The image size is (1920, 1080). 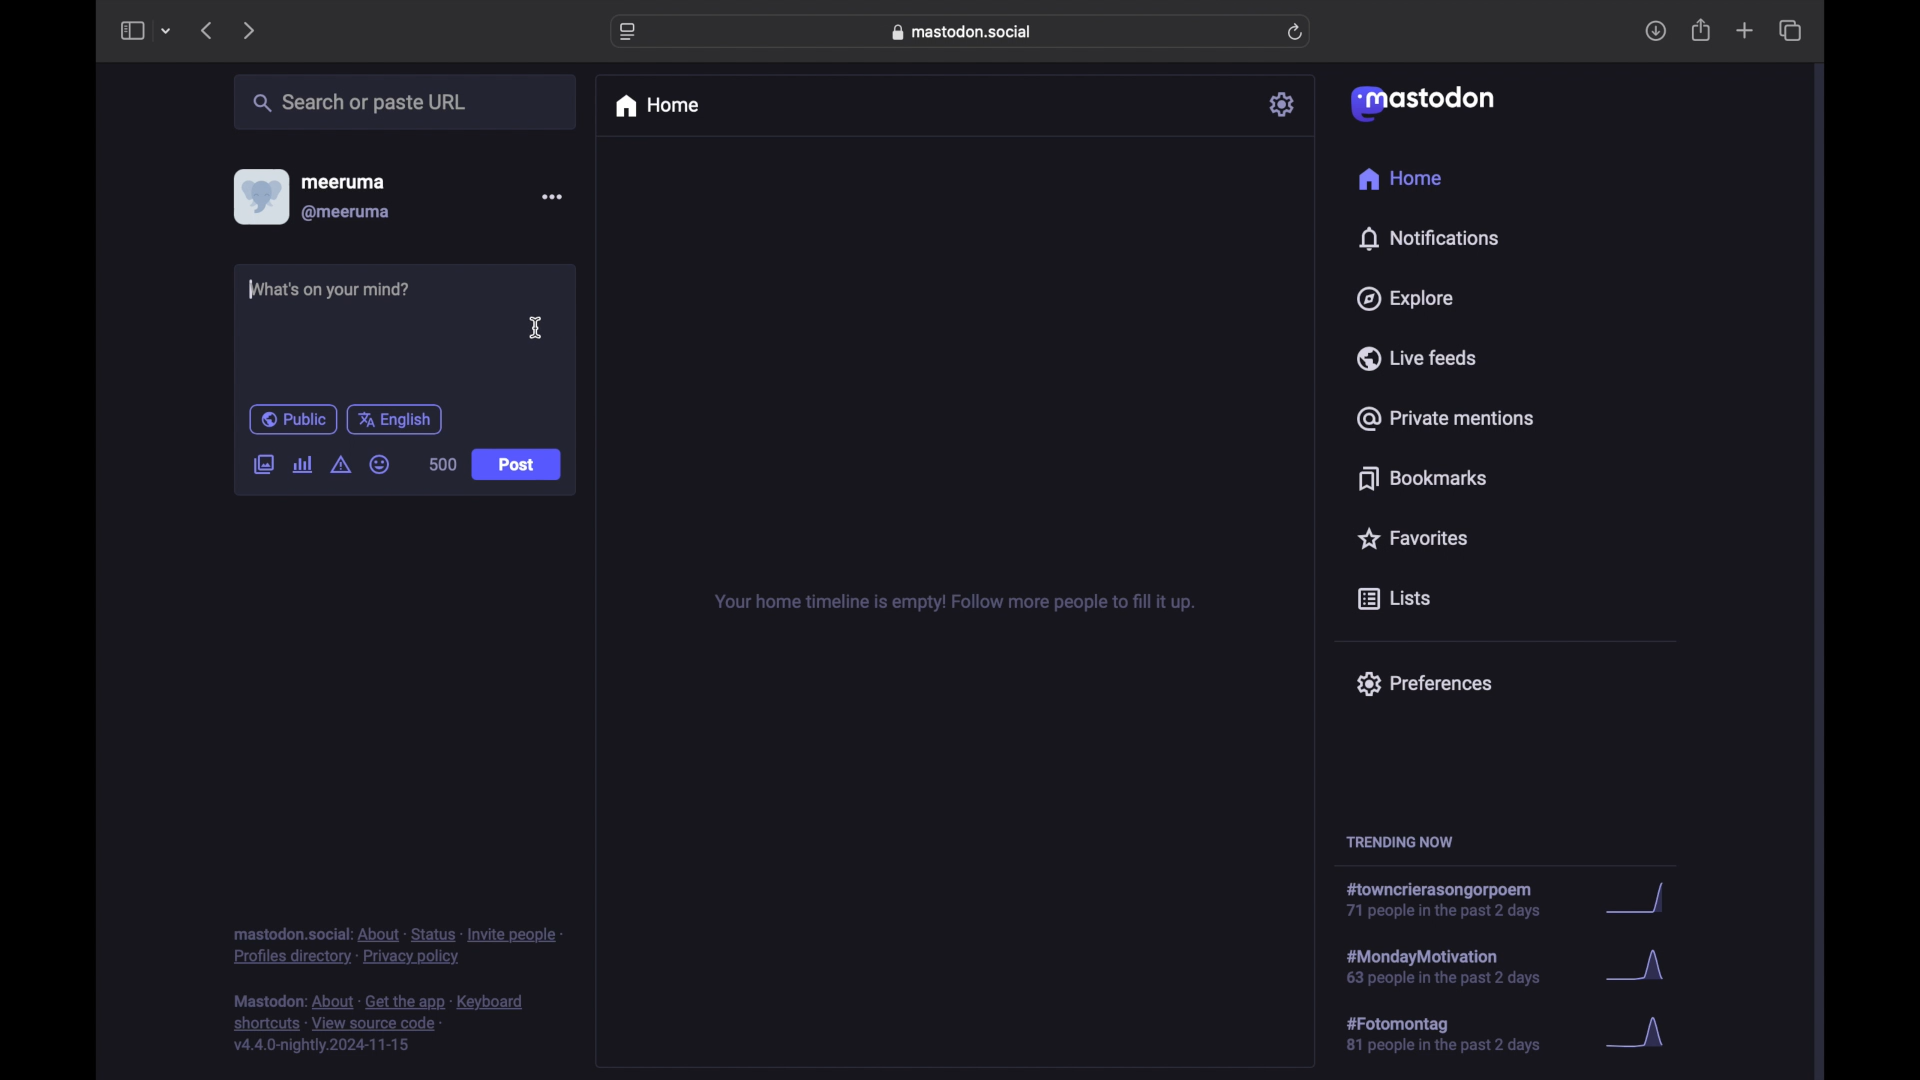 I want to click on home, so click(x=656, y=106).